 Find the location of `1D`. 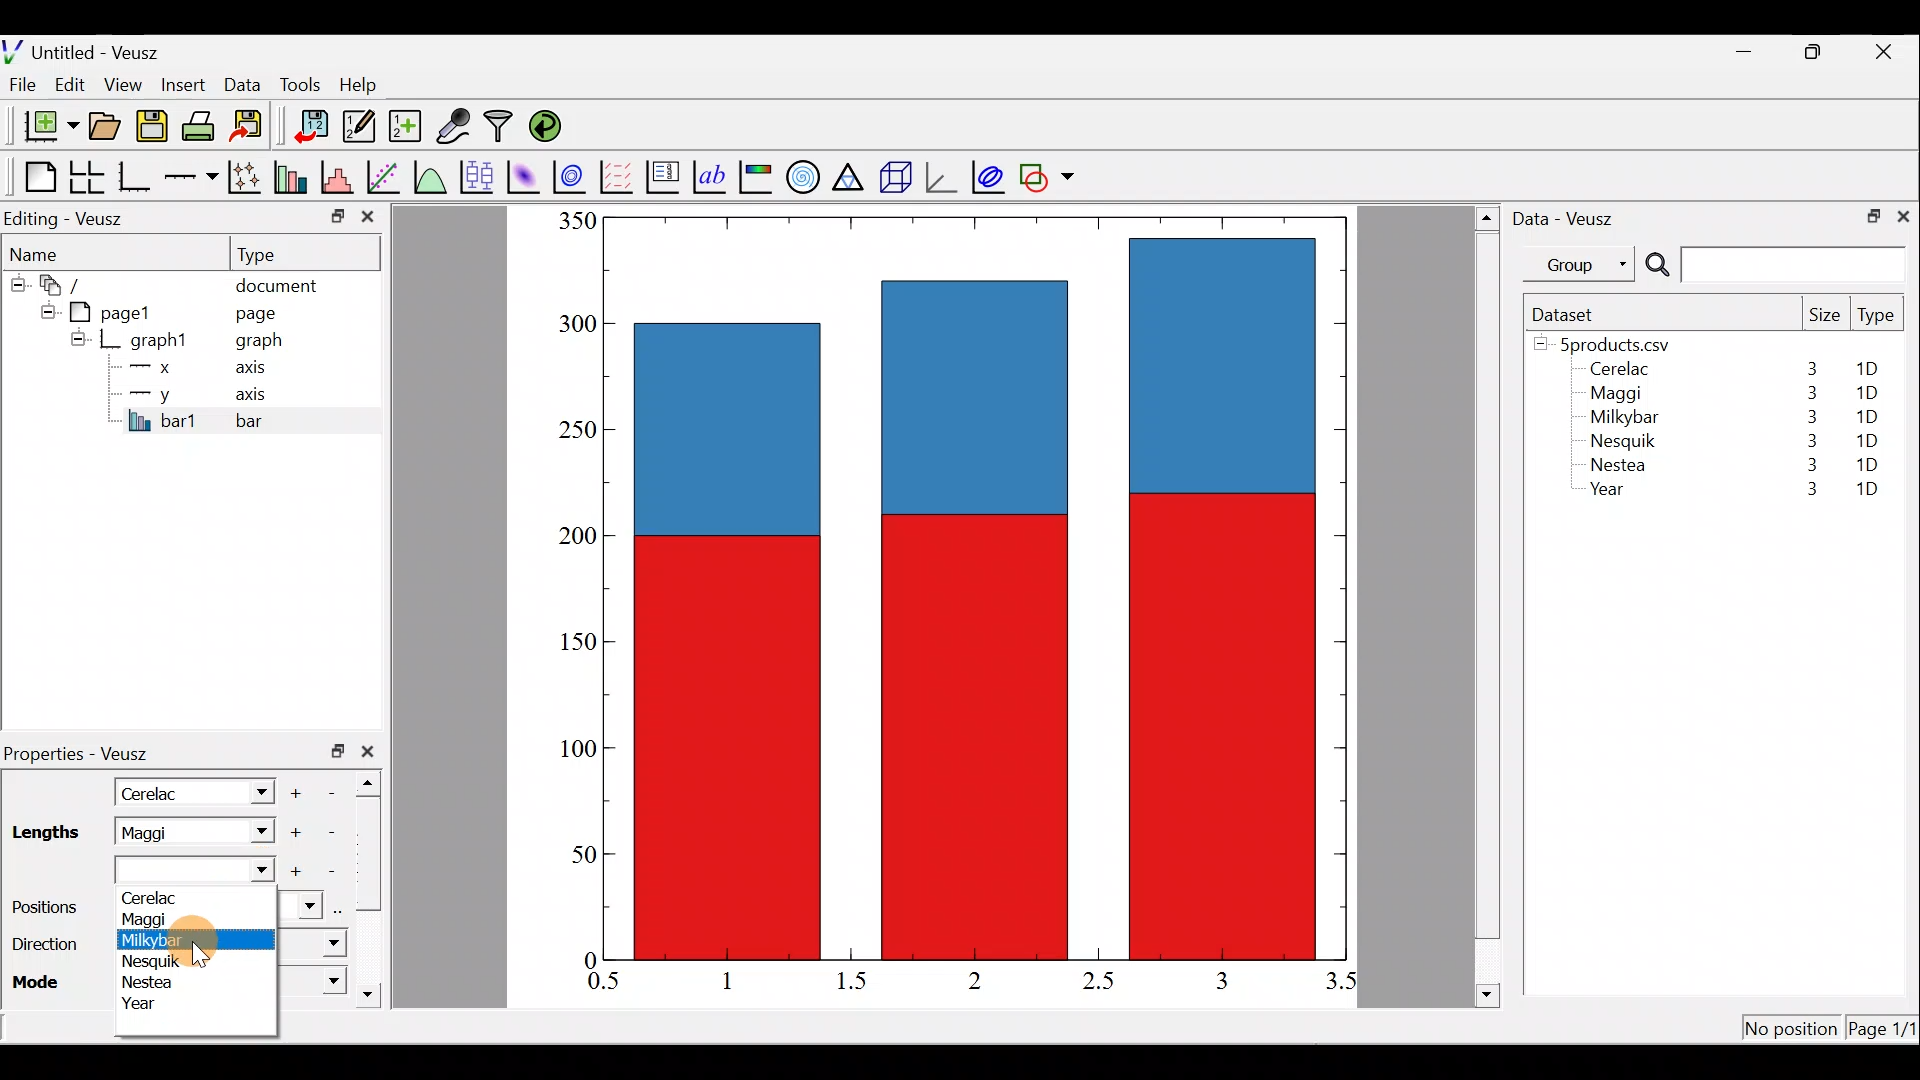

1D is located at coordinates (1874, 369).